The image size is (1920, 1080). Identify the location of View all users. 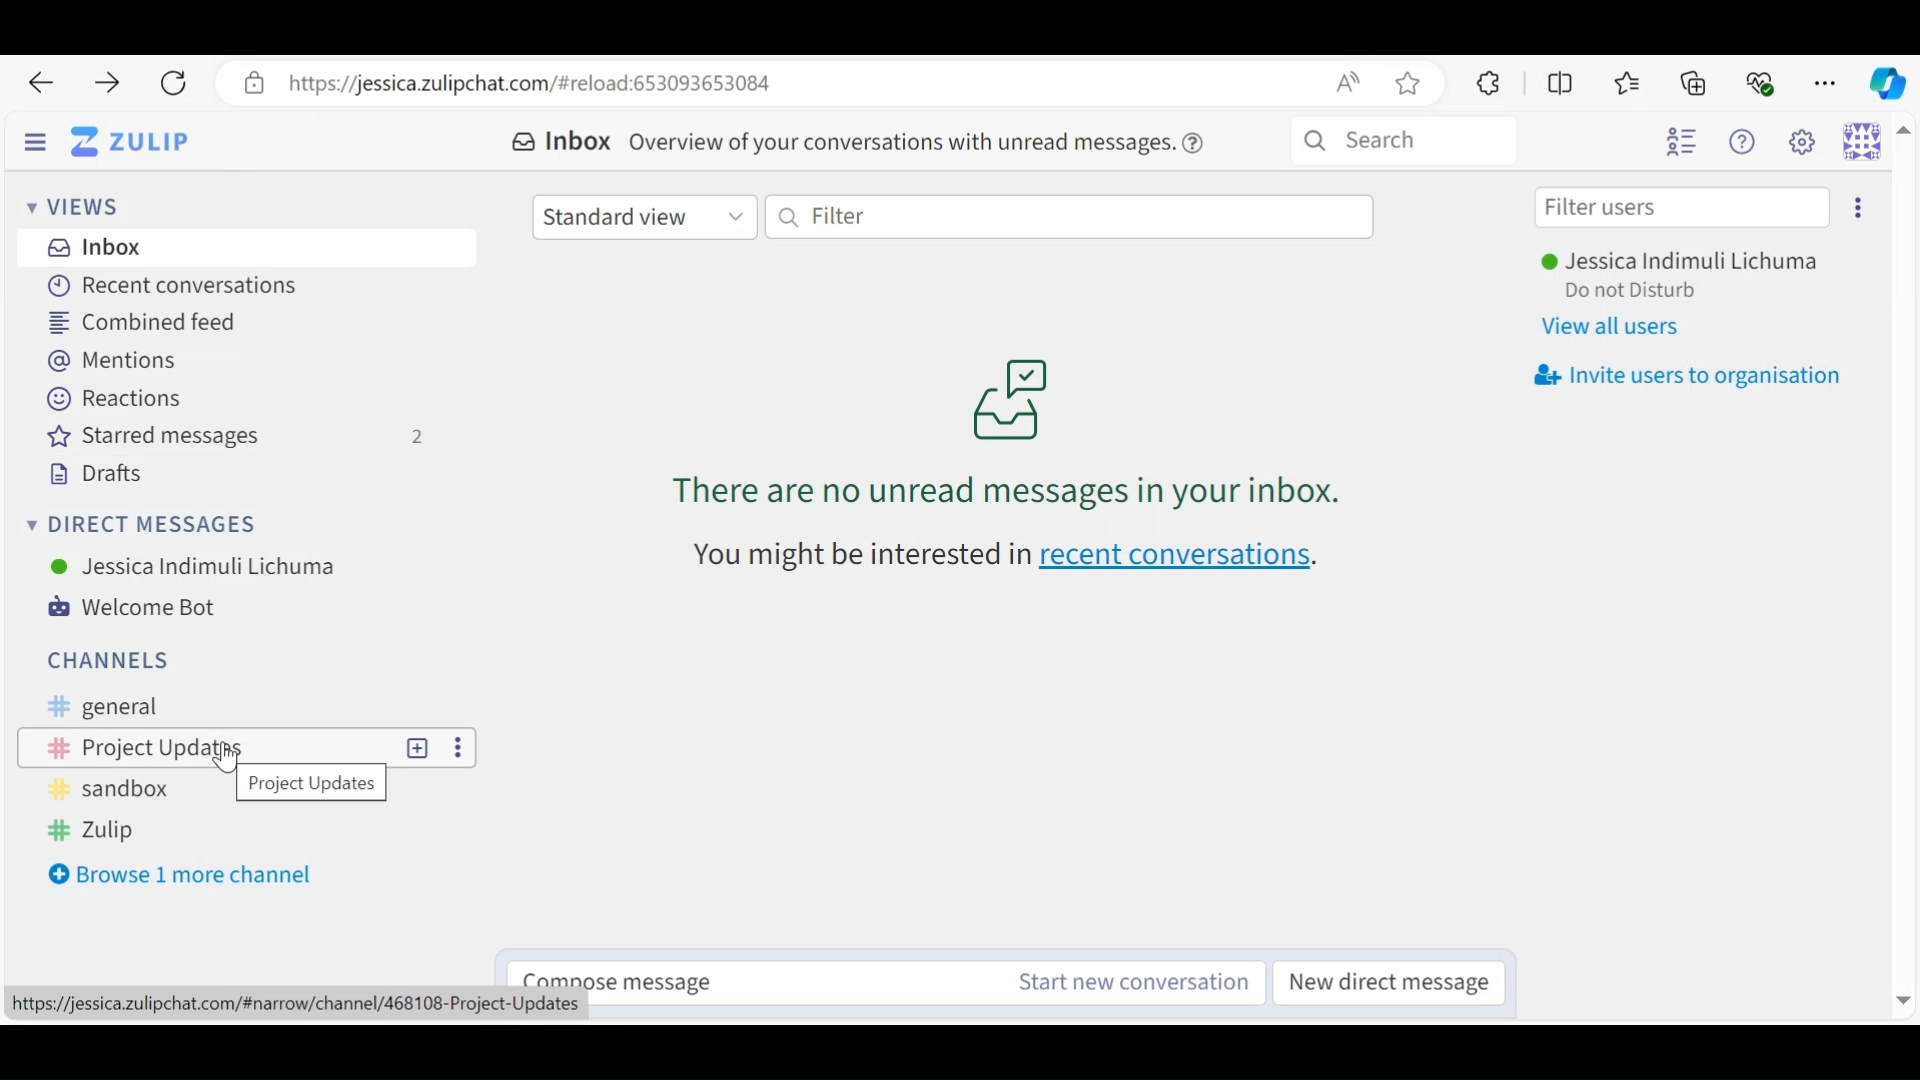
(1623, 328).